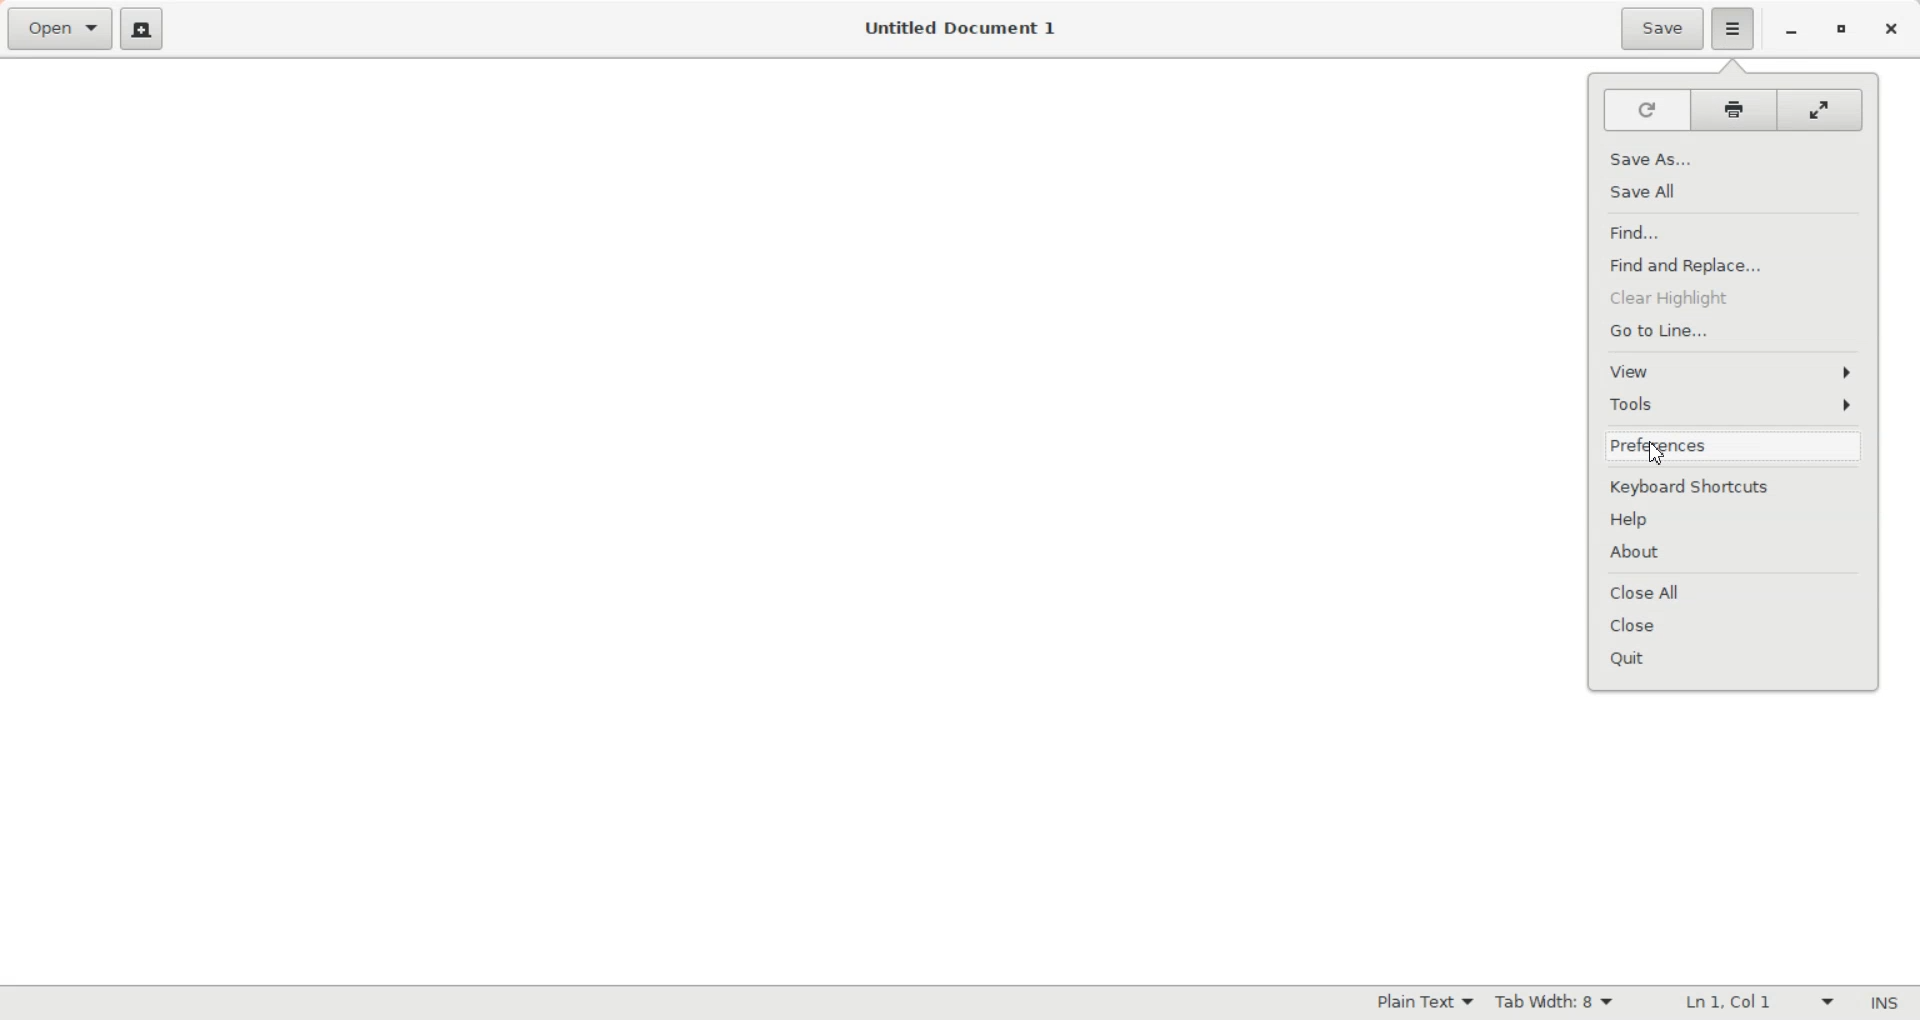 This screenshot has width=1920, height=1020. Describe the element at coordinates (1736, 553) in the screenshot. I see `About` at that location.